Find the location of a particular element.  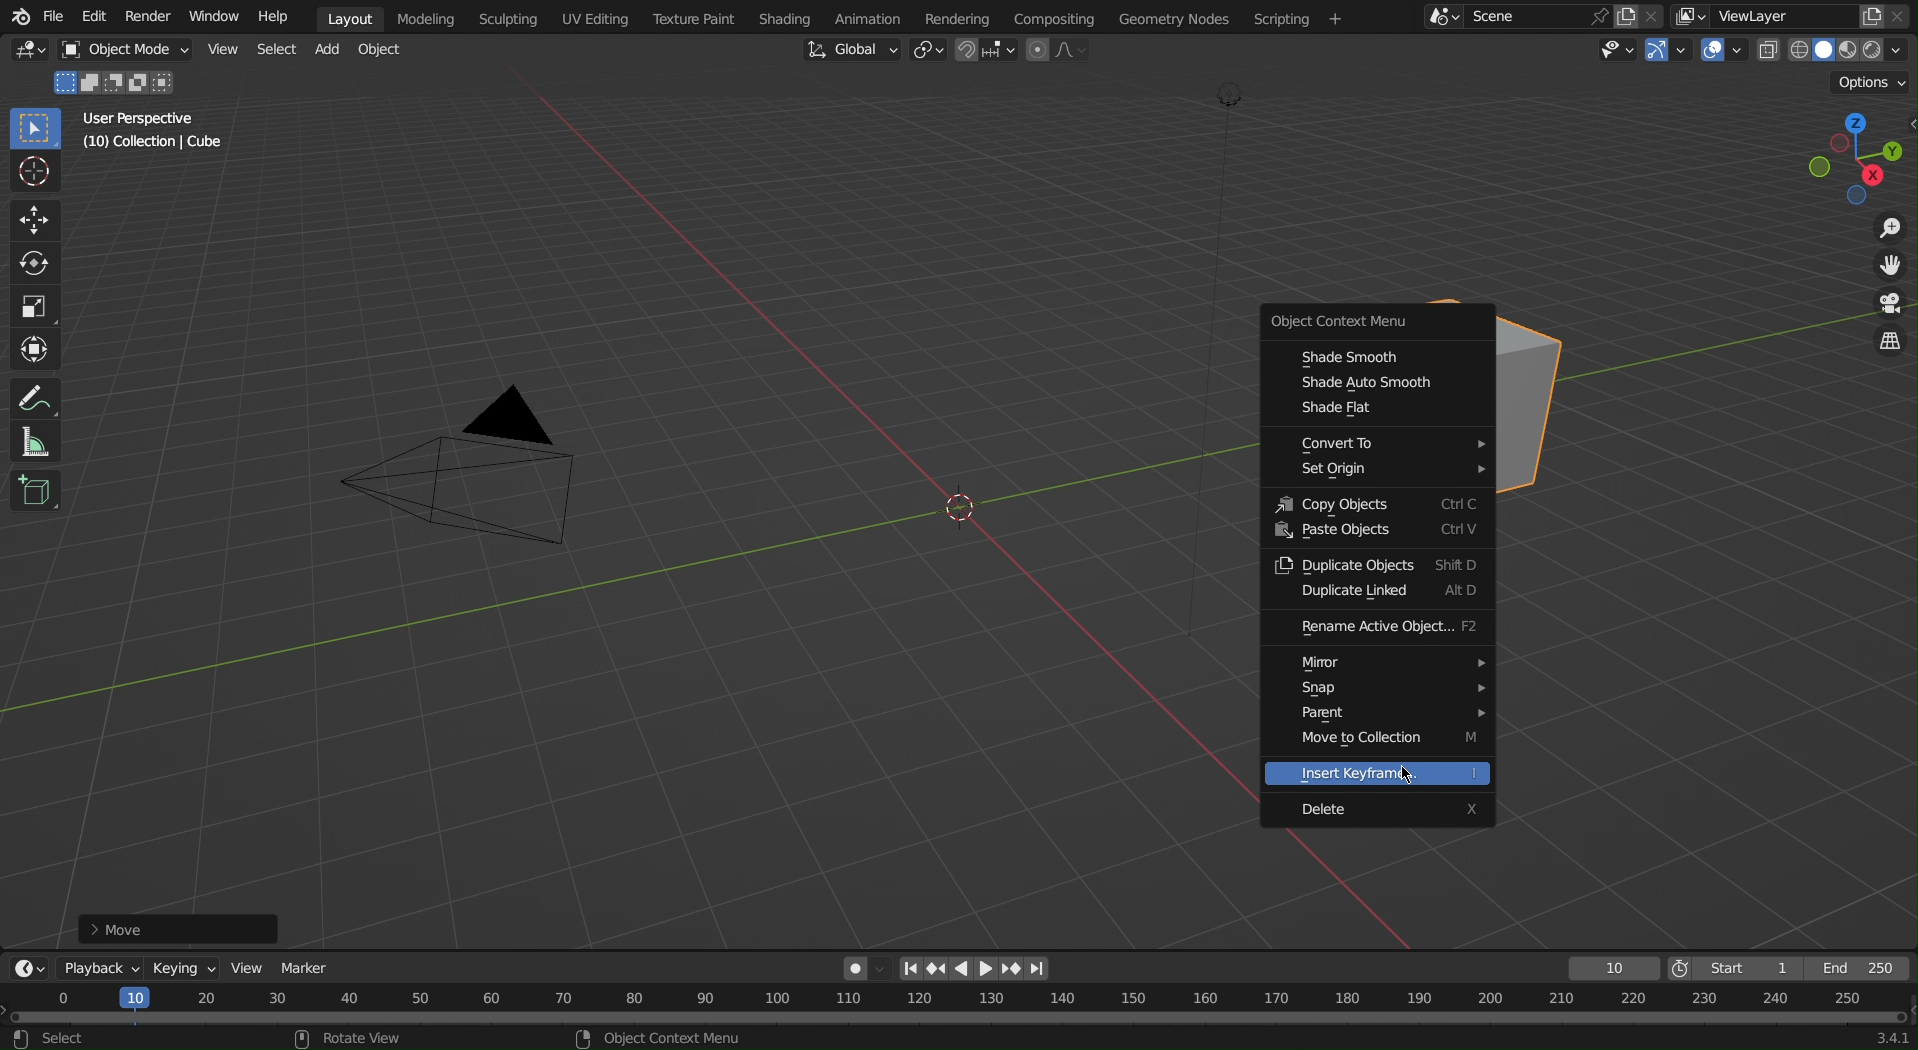

Keying is located at coordinates (180, 965).